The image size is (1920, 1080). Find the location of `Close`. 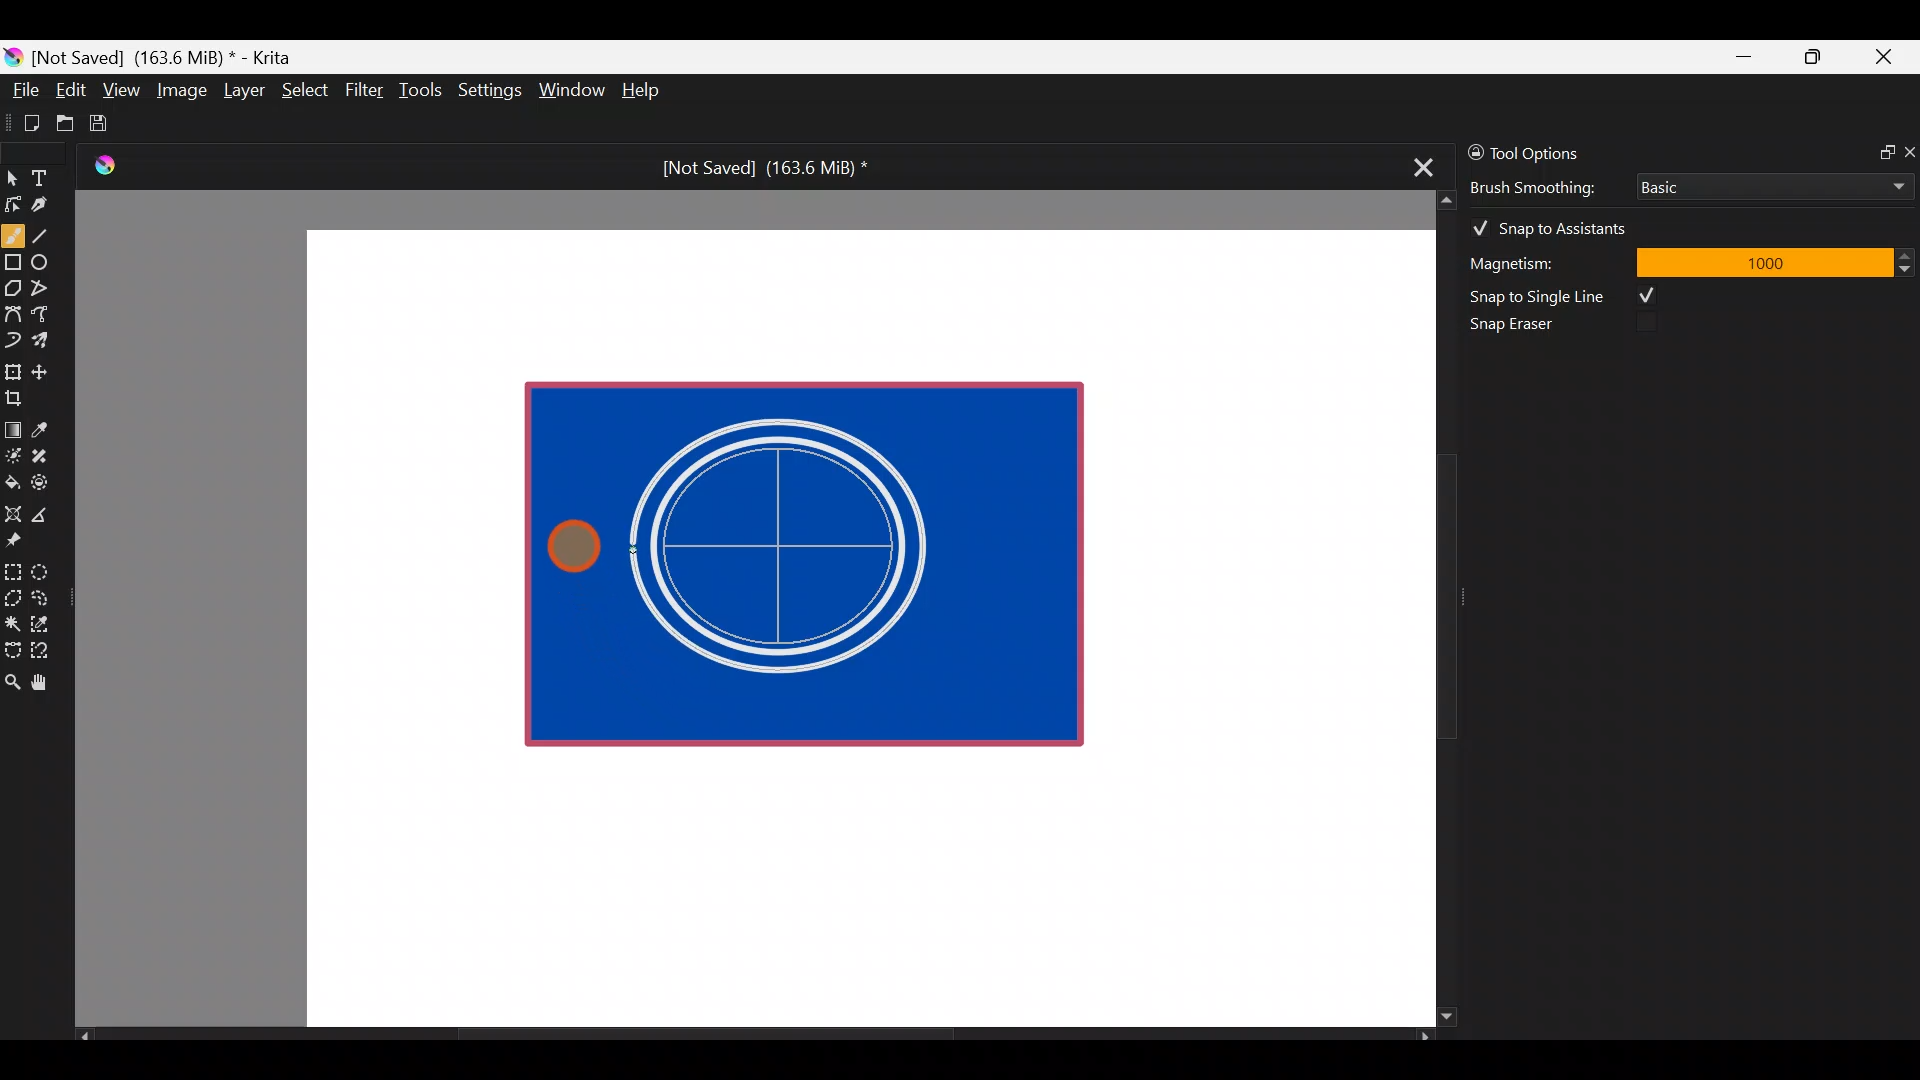

Close is located at coordinates (1885, 61).